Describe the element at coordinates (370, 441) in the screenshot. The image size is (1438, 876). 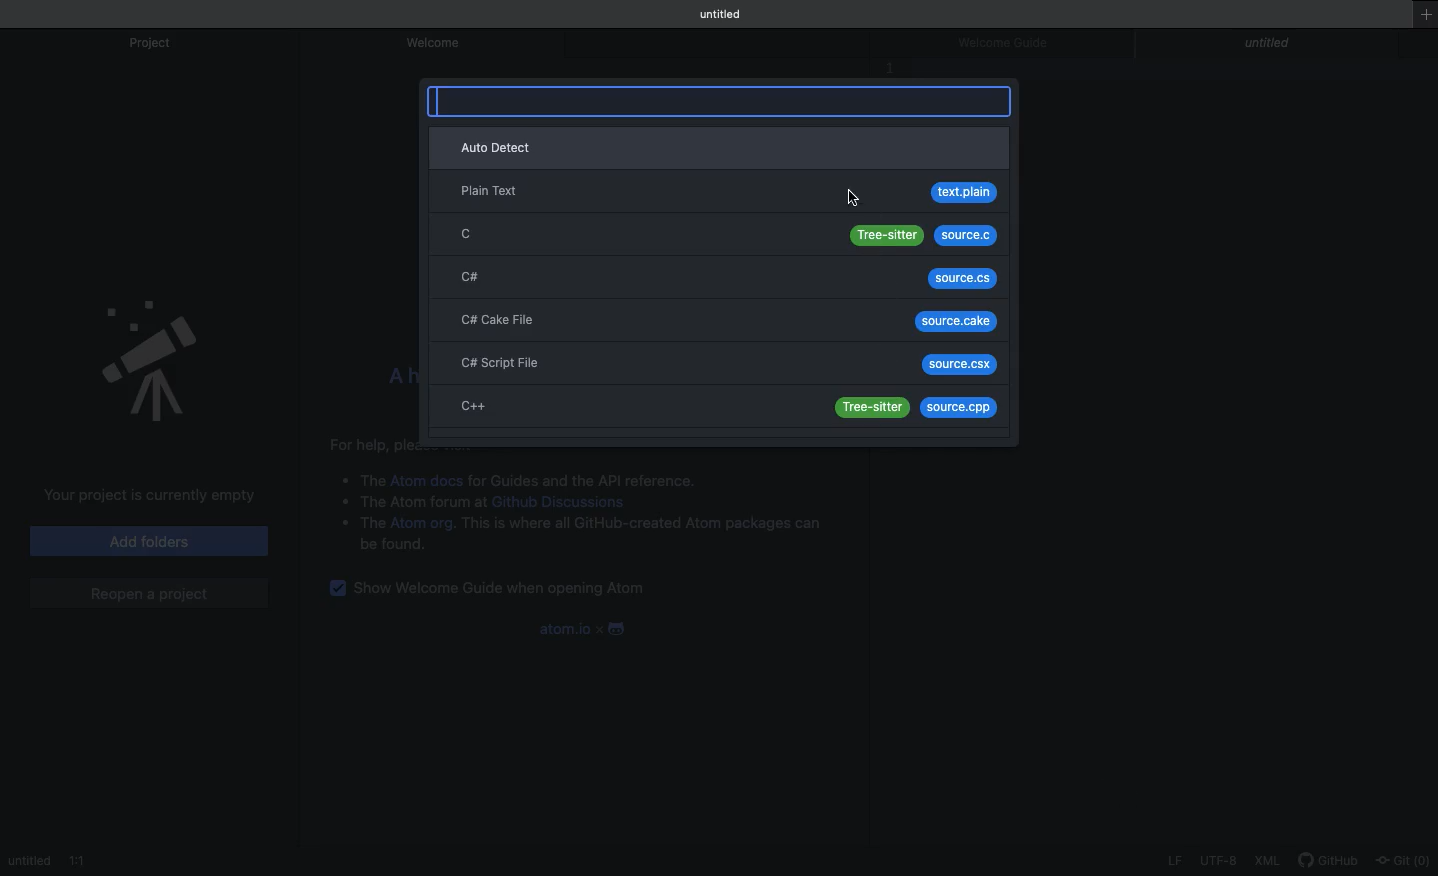
I see `Instructional text` at that location.